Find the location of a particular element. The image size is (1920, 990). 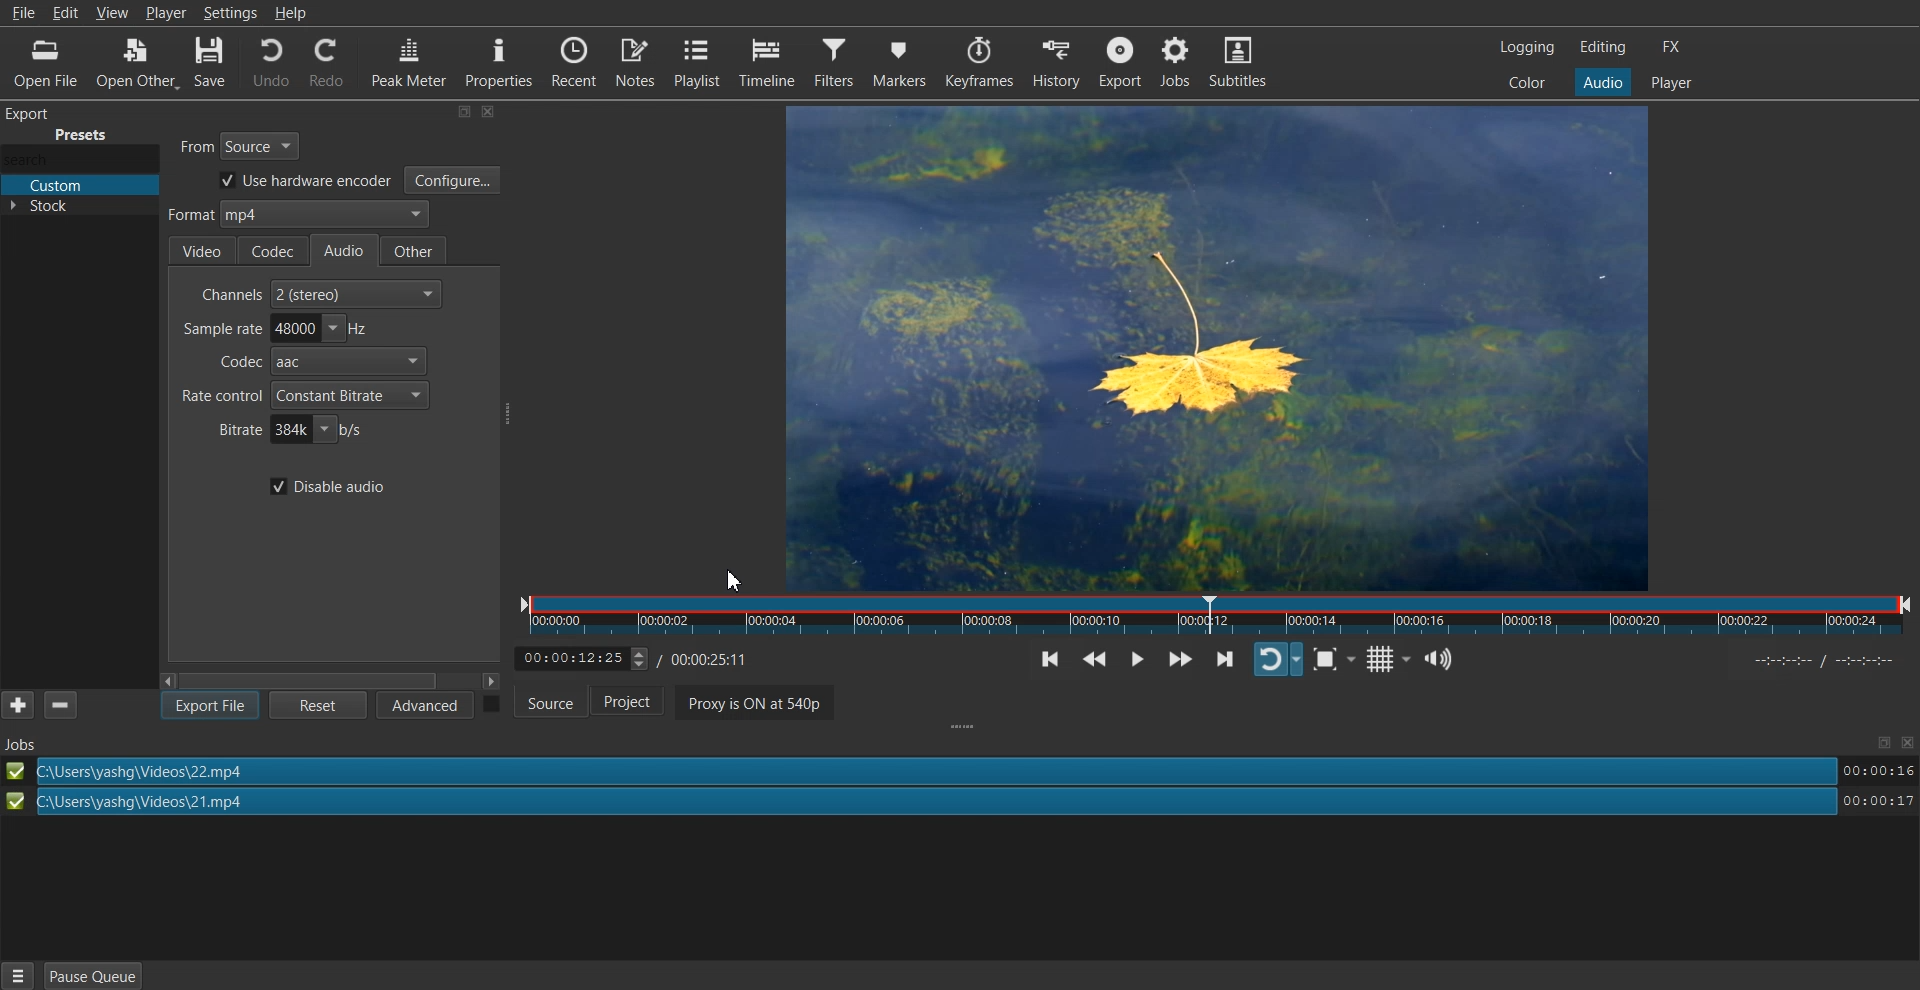

Export is located at coordinates (1122, 61).